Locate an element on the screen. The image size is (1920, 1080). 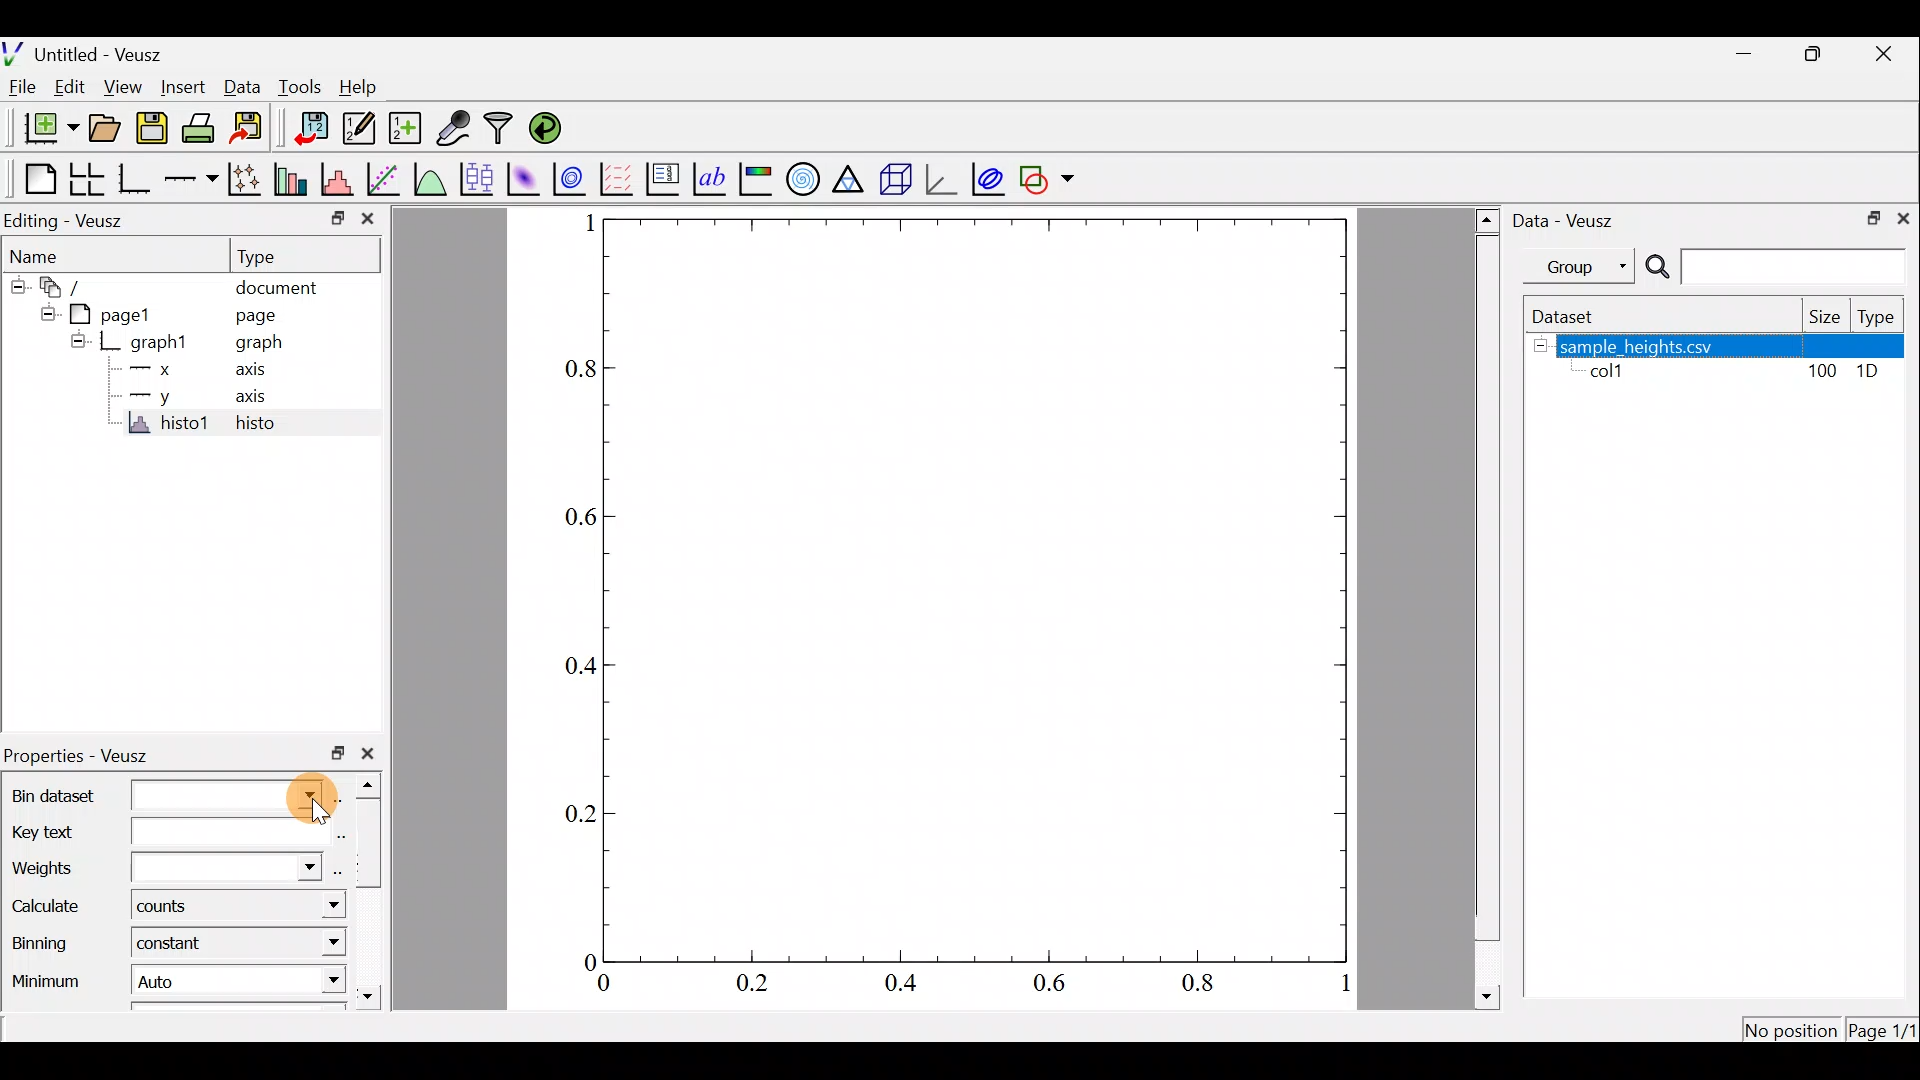
create new datasets using ranges, parametrically or as functions of existing dataset. is located at coordinates (404, 127).